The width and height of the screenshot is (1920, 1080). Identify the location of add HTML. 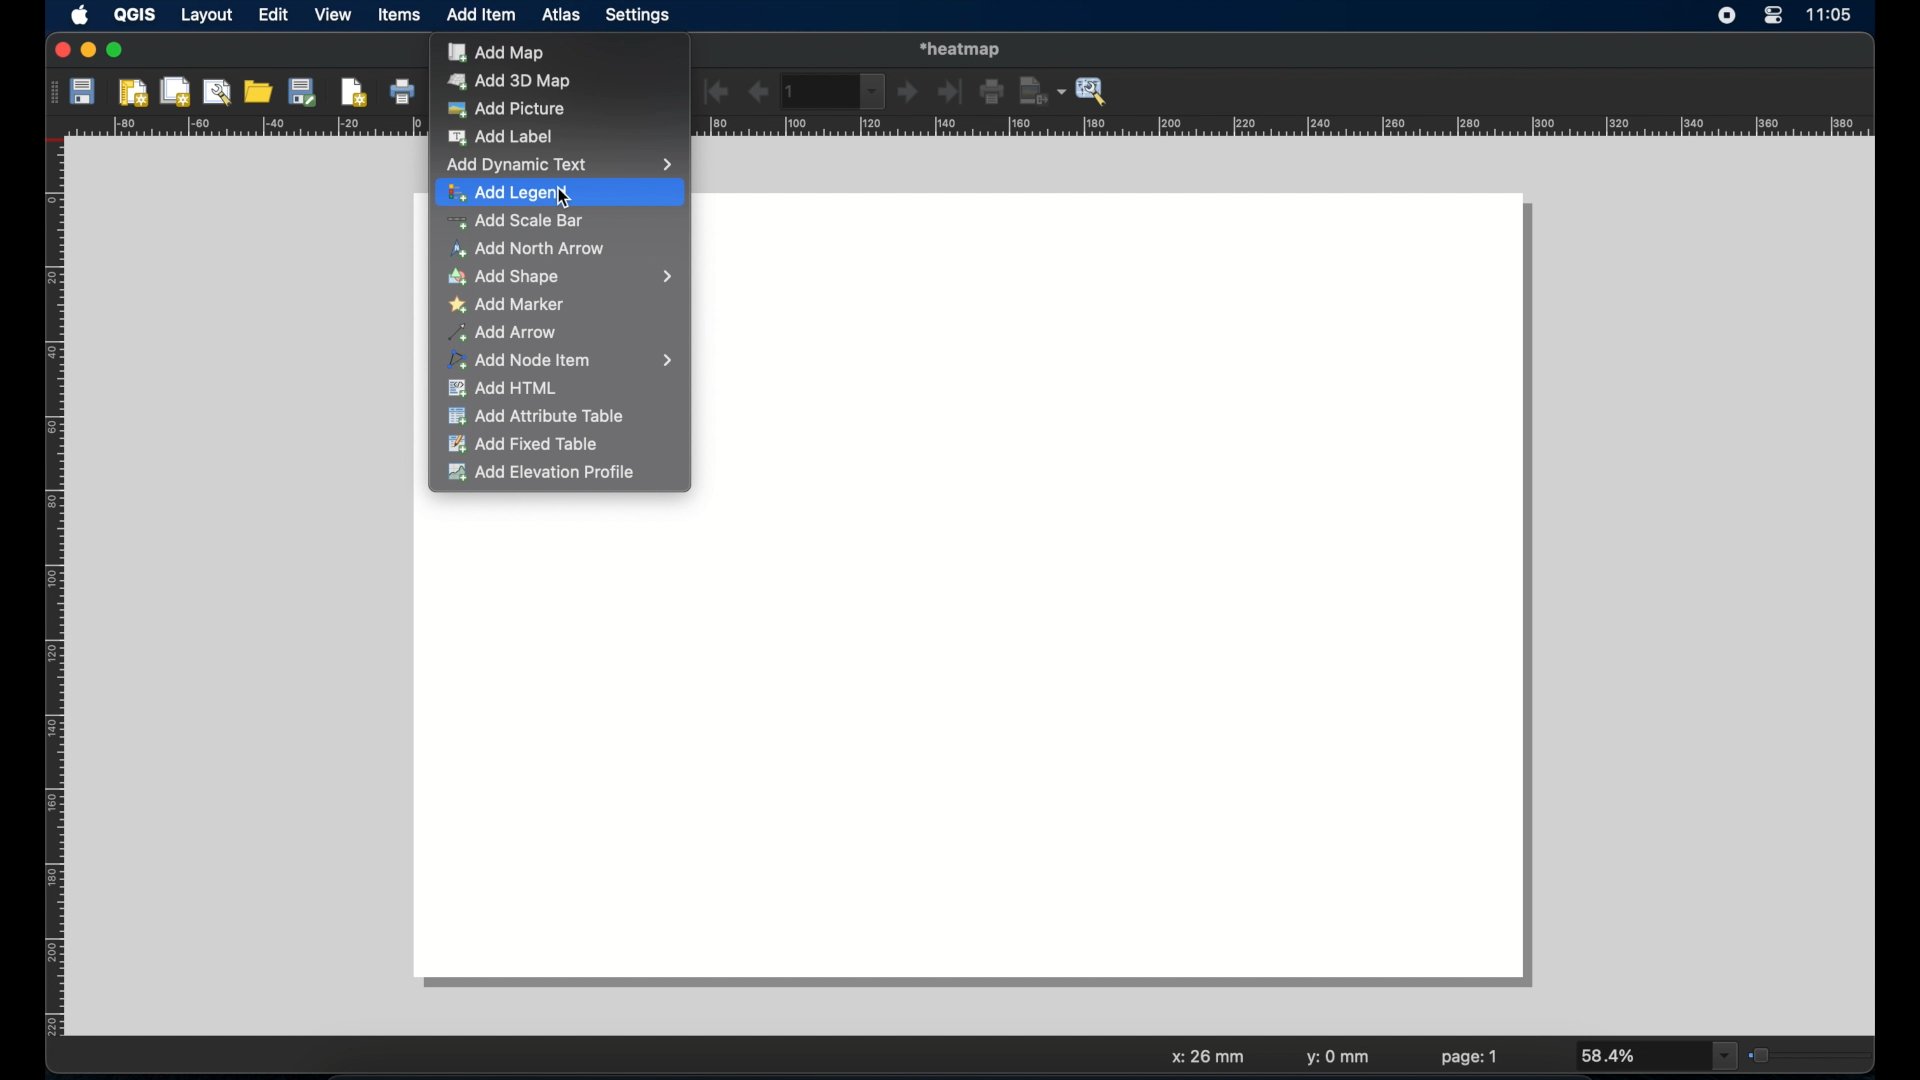
(507, 390).